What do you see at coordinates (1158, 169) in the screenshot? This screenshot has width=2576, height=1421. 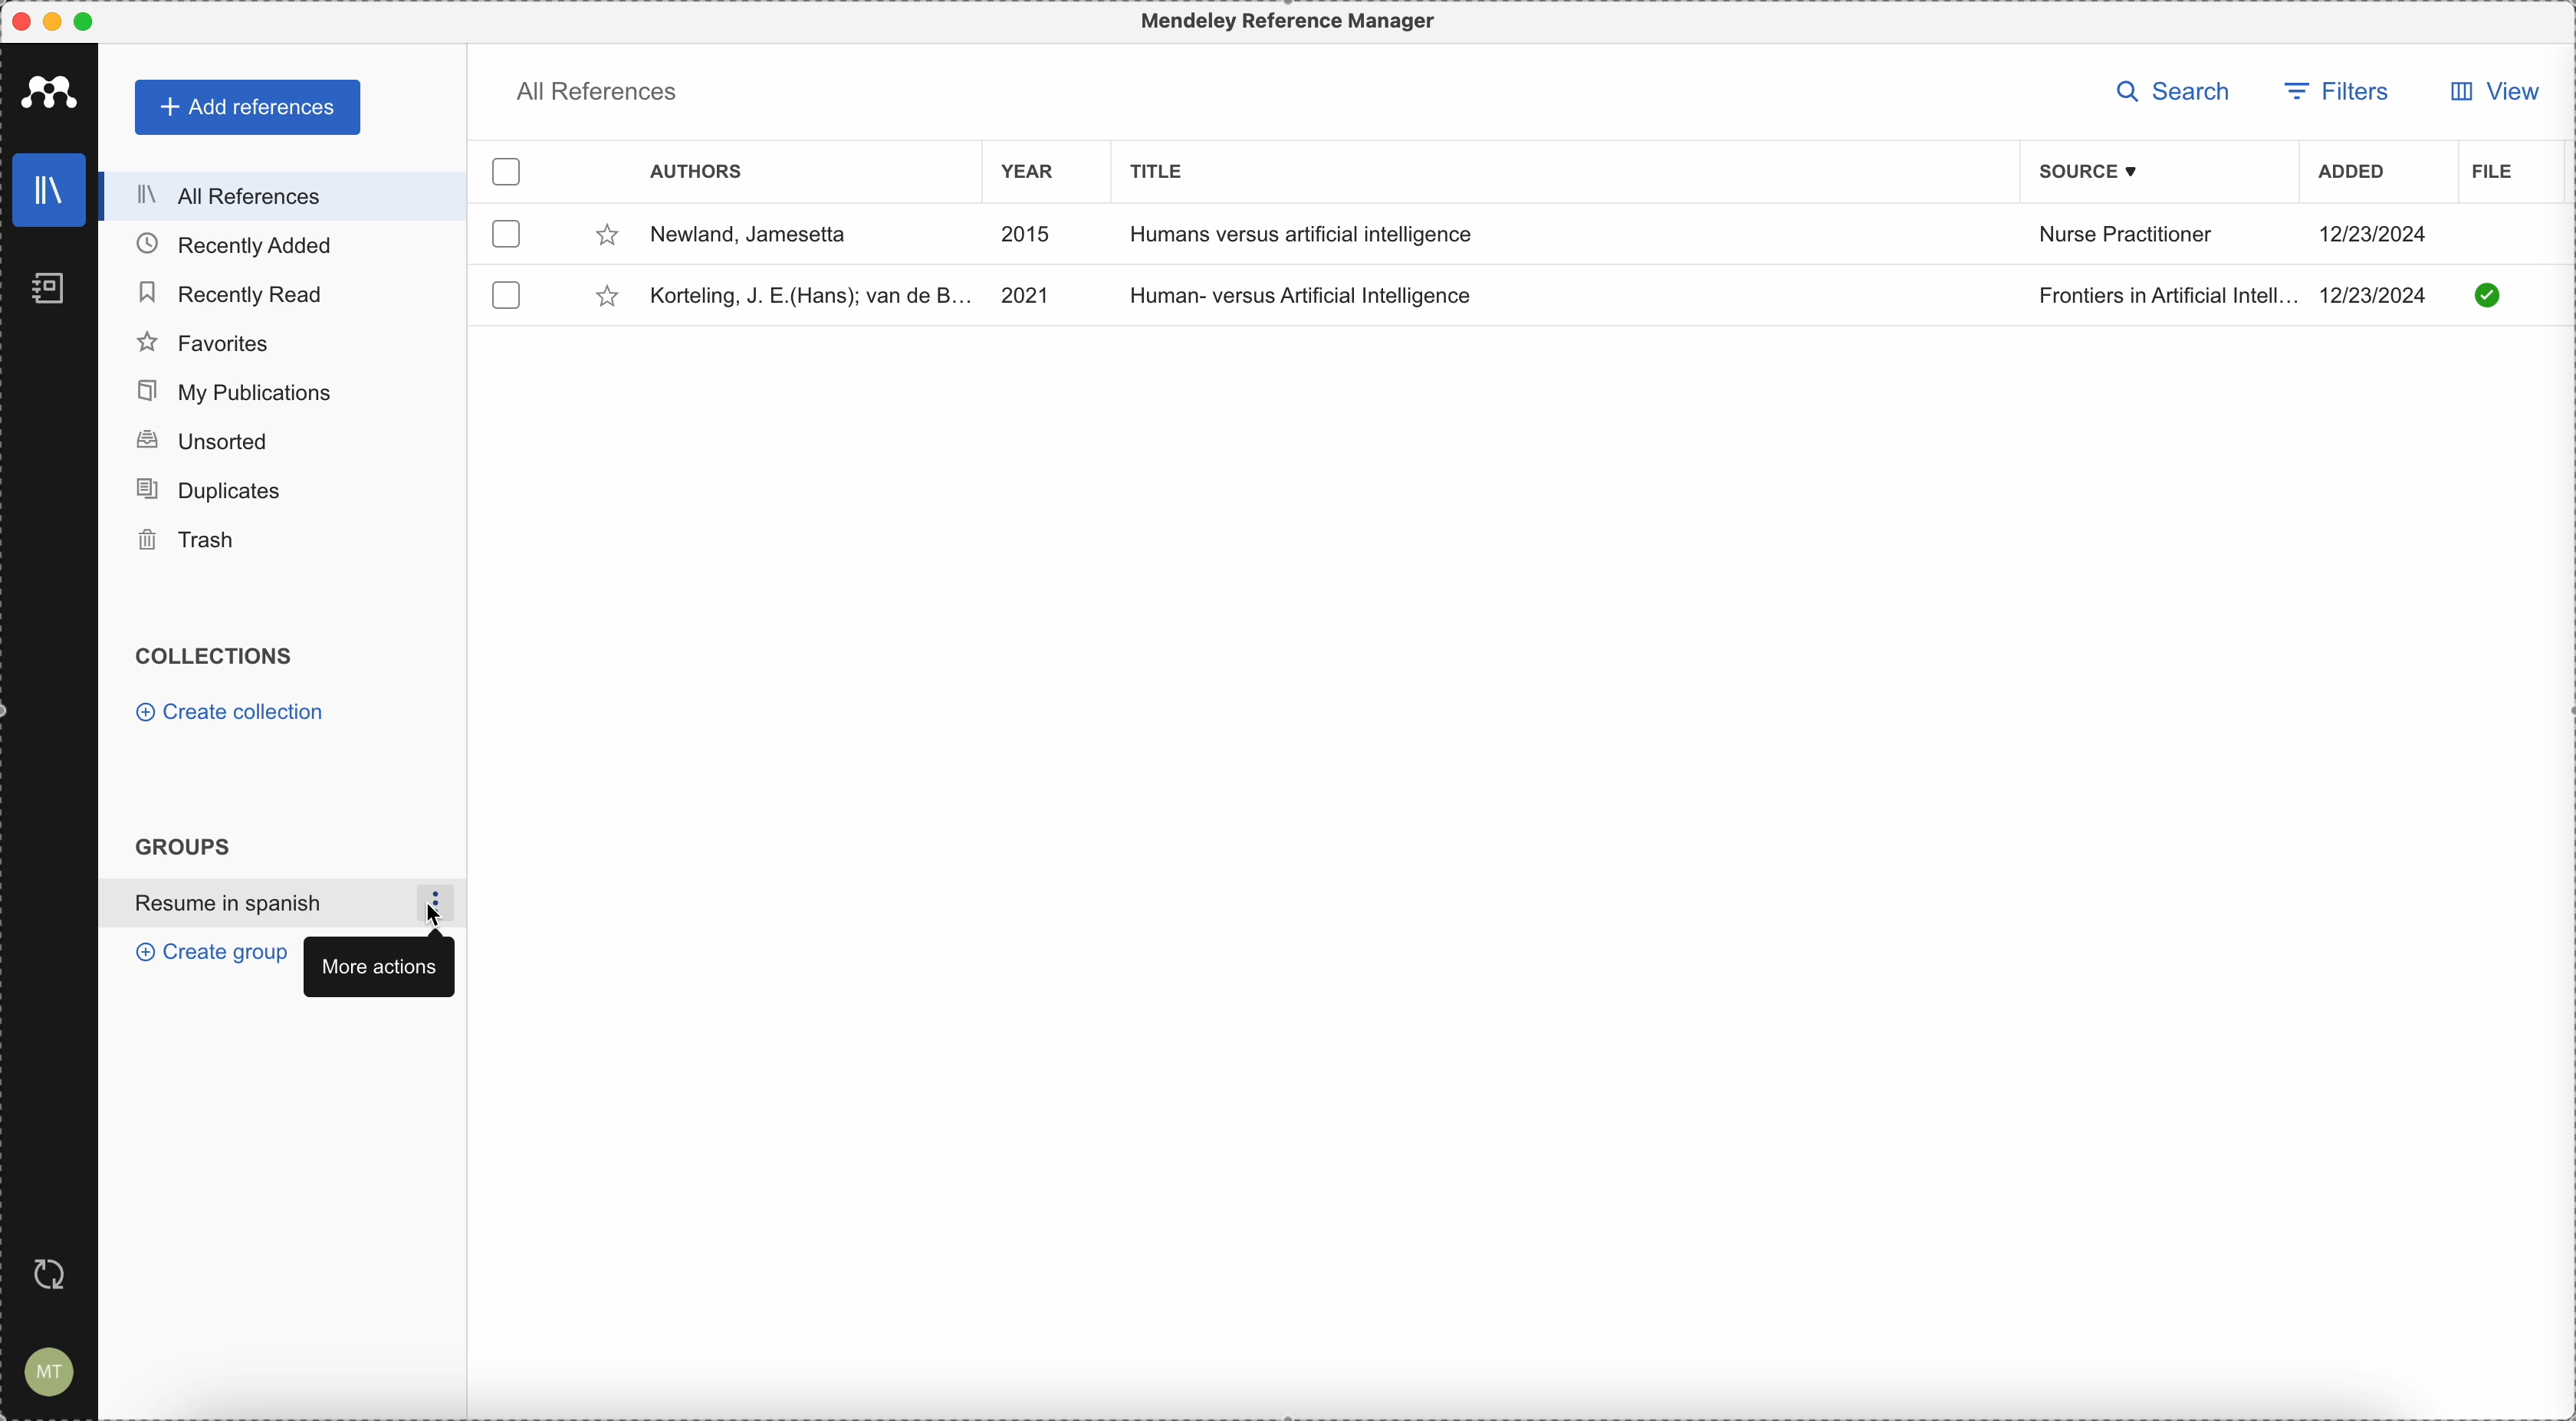 I see `title` at bounding box center [1158, 169].